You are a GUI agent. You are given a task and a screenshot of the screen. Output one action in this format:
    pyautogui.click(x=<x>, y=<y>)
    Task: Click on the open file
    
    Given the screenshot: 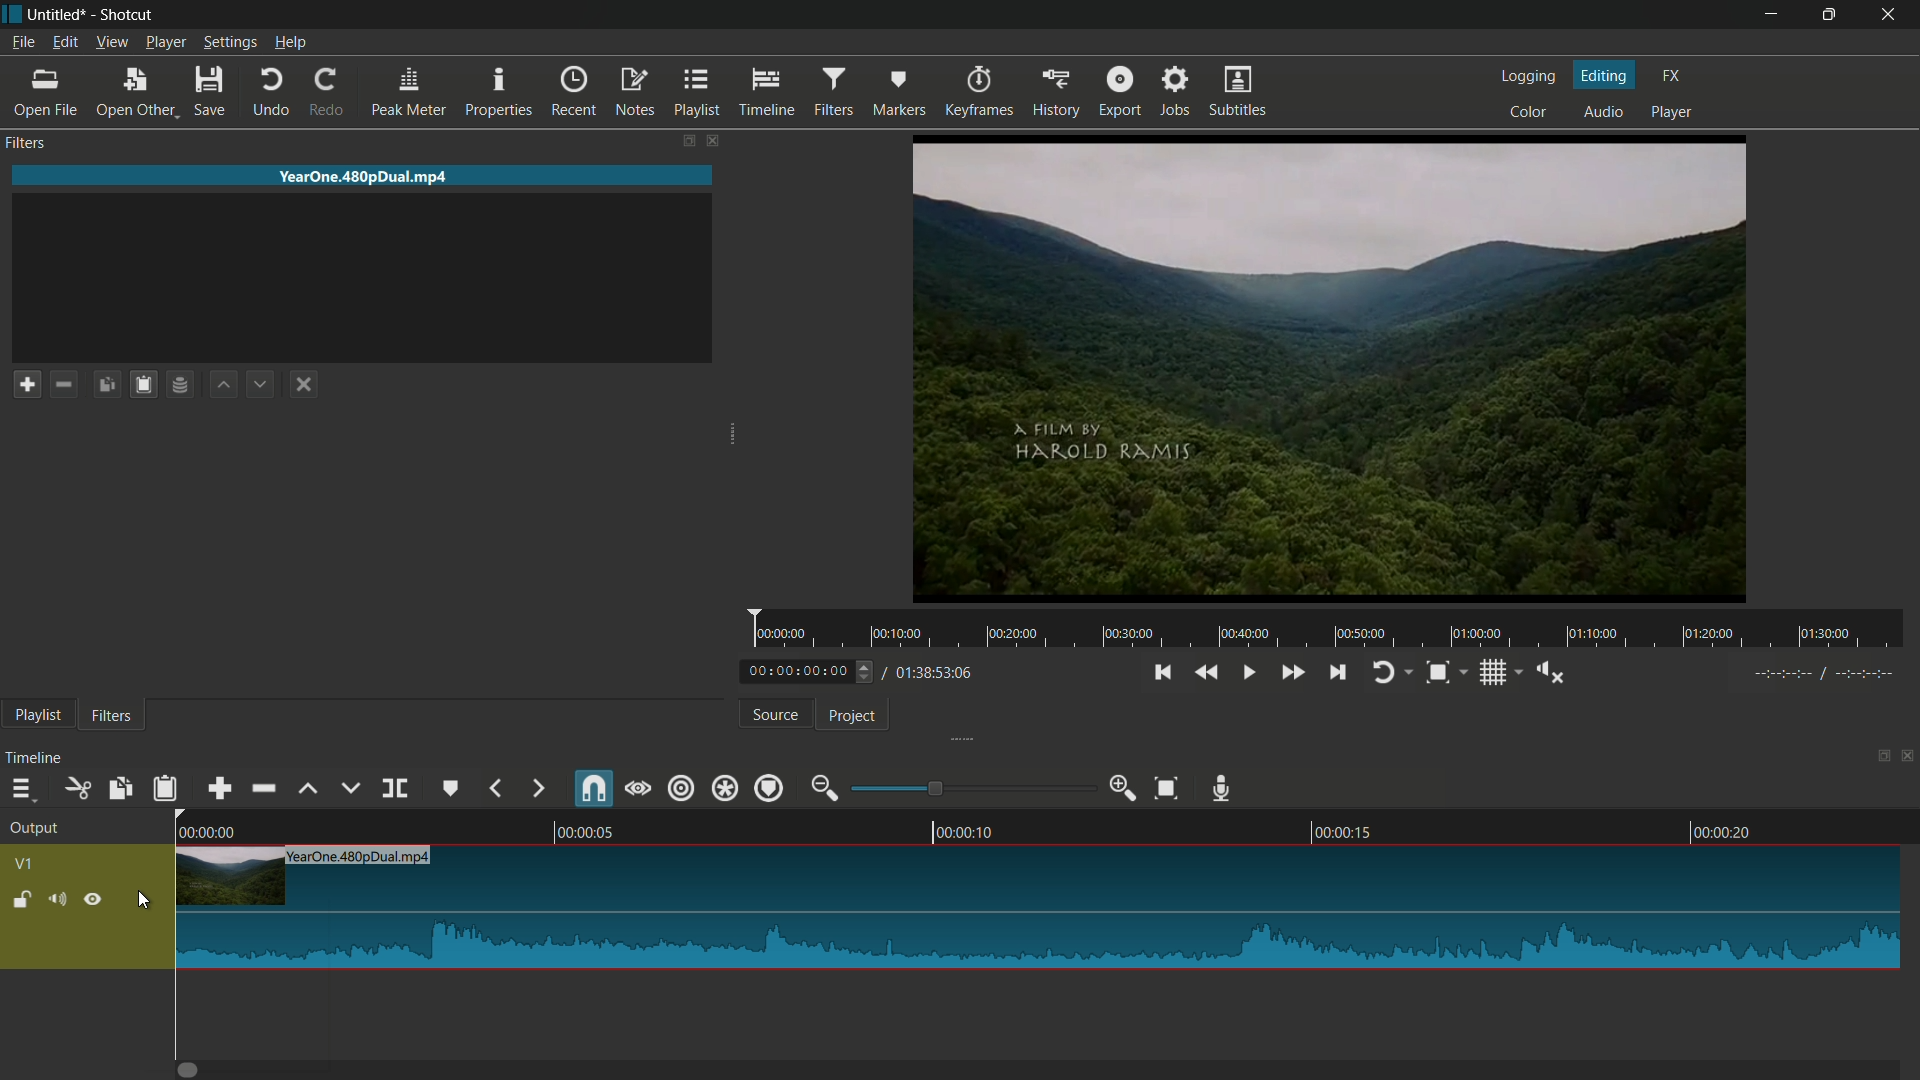 What is the action you would take?
    pyautogui.click(x=44, y=94)
    